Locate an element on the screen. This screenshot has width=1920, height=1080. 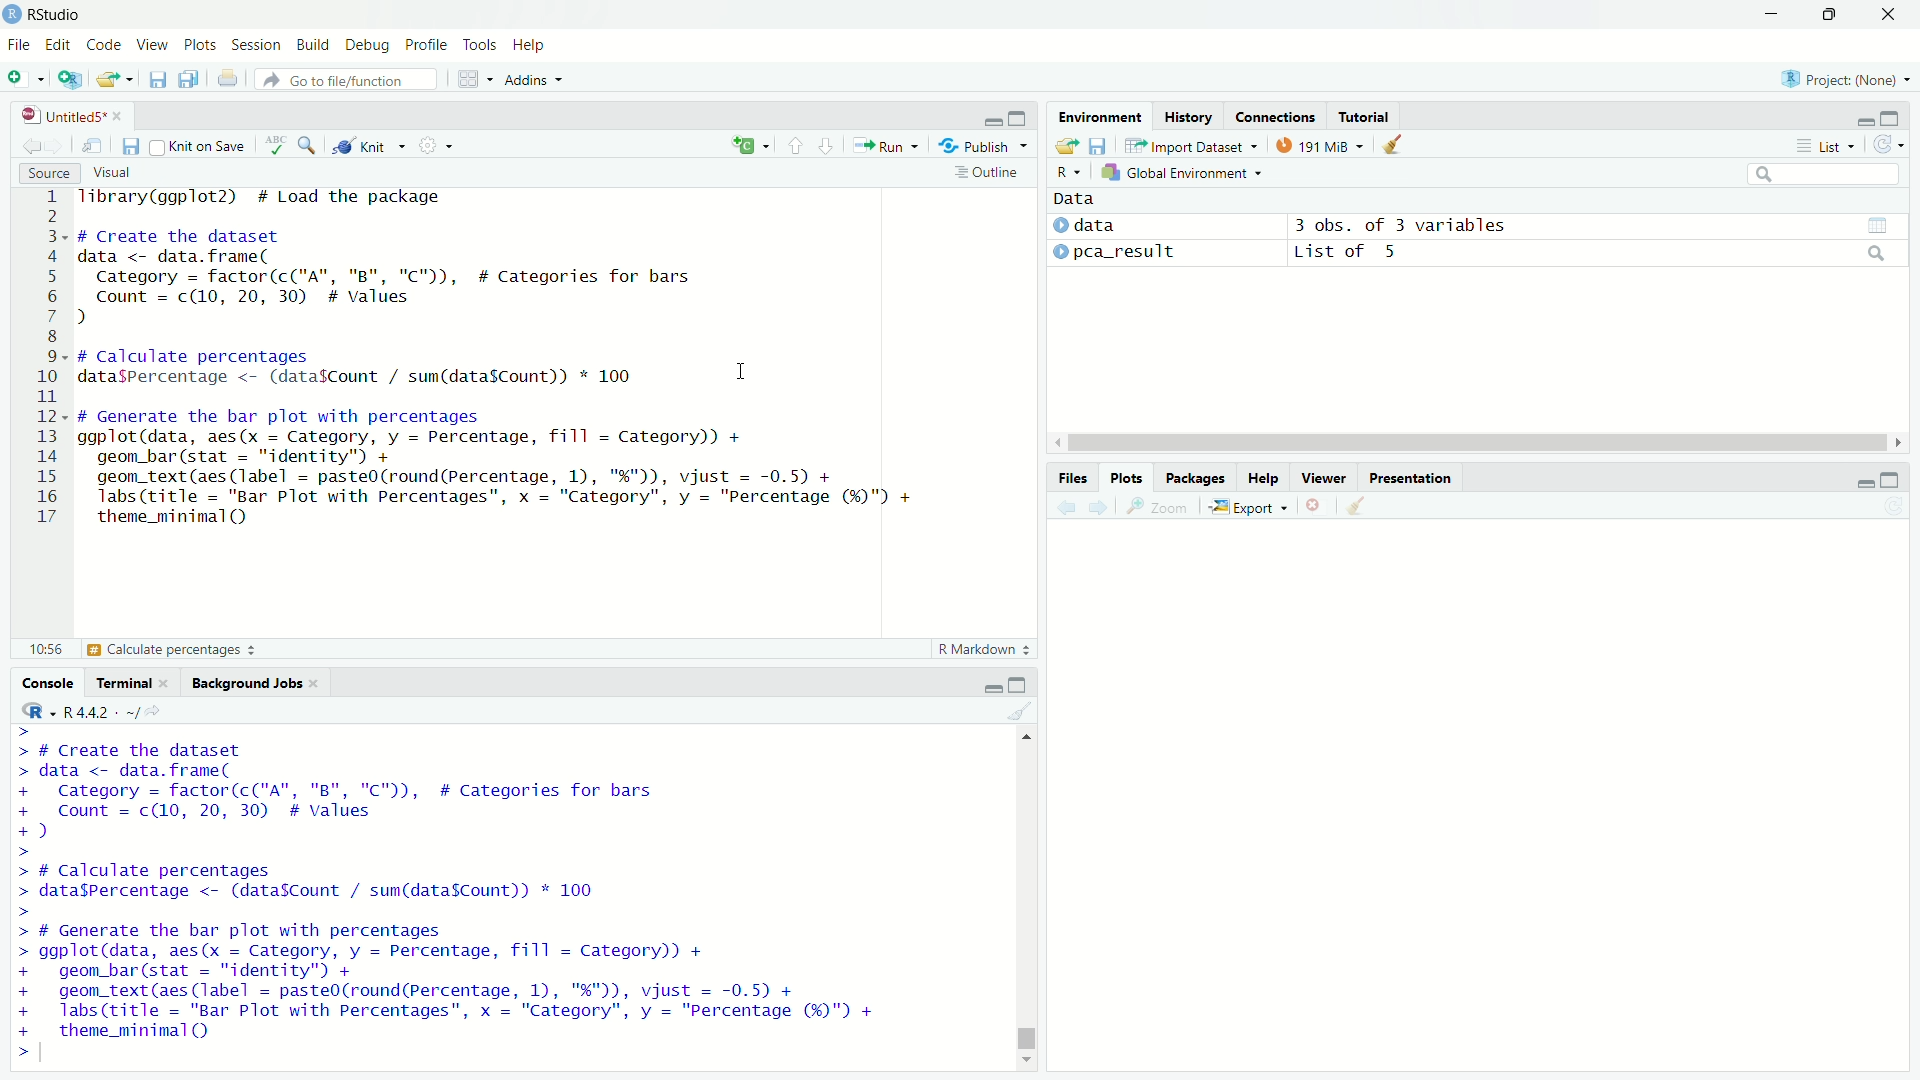
go forward is located at coordinates (1099, 508).